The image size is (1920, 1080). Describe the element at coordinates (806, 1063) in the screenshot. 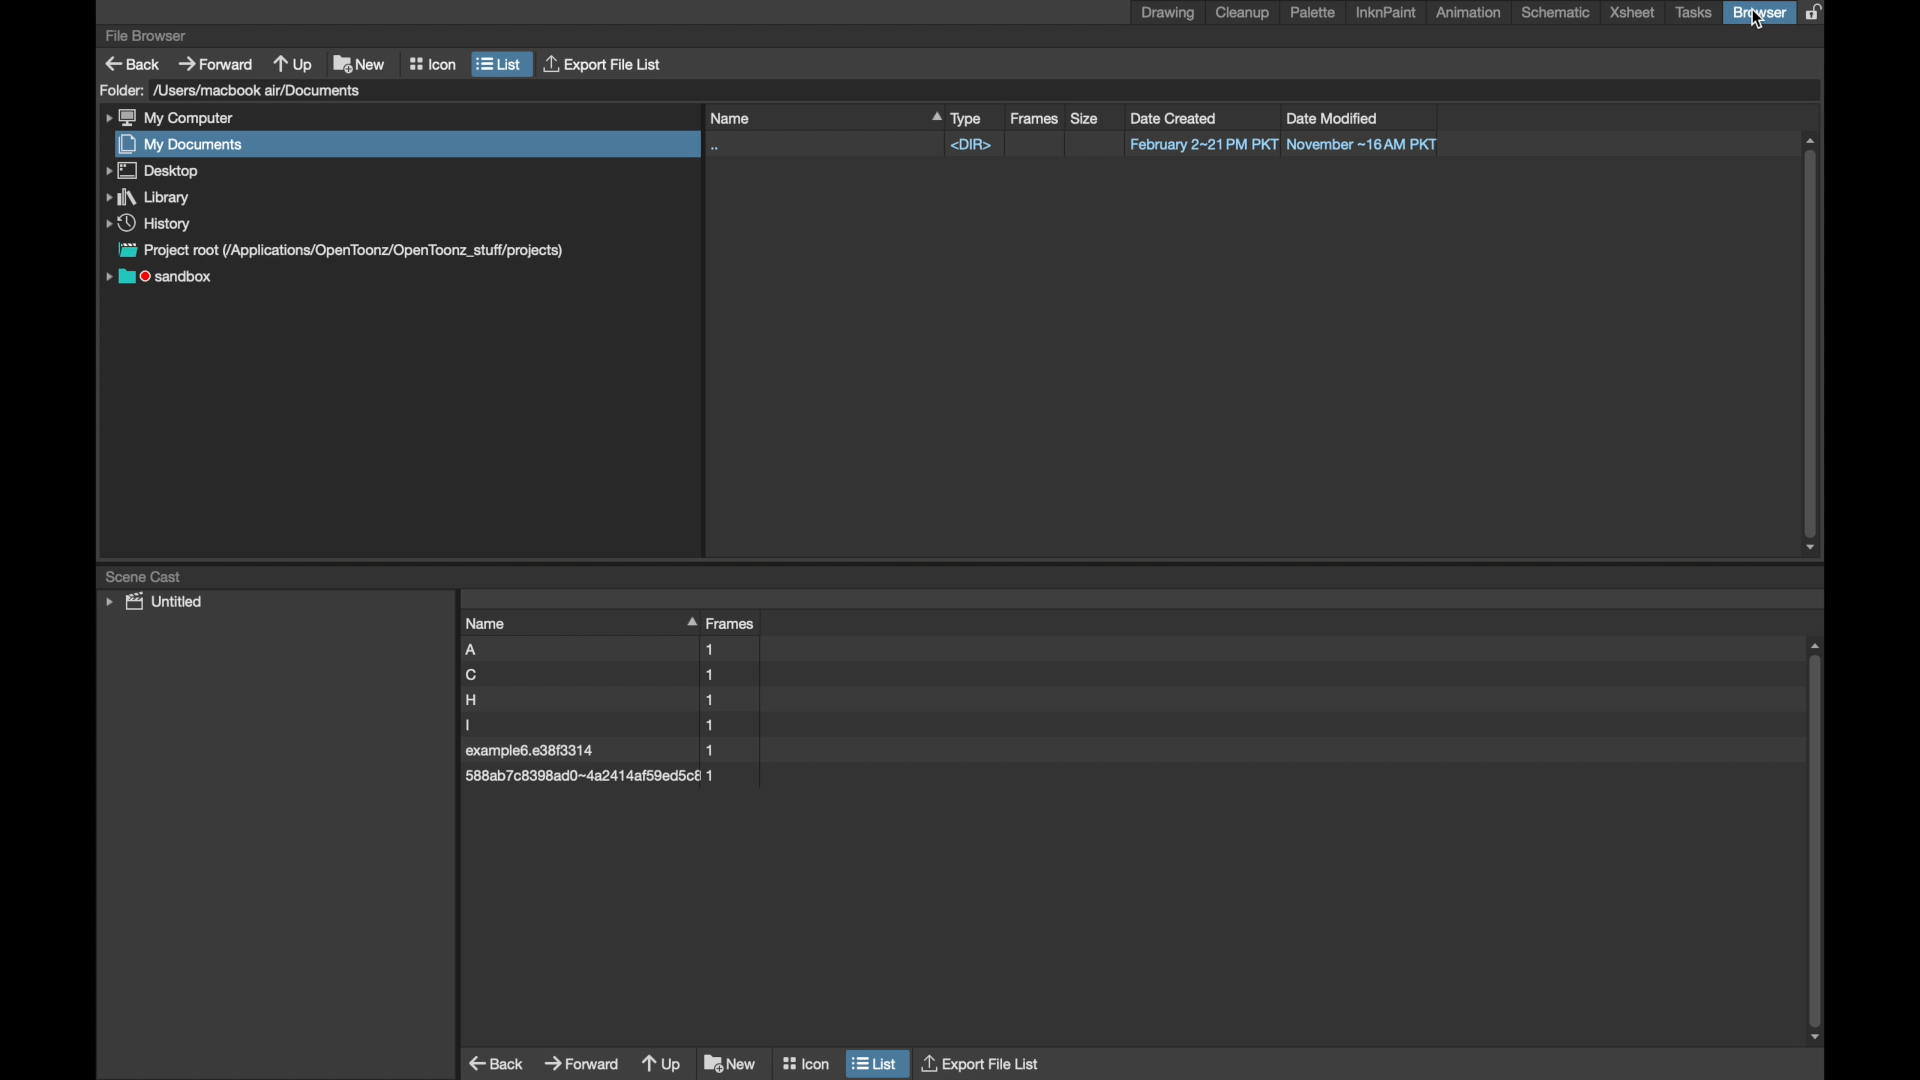

I see `icon` at that location.